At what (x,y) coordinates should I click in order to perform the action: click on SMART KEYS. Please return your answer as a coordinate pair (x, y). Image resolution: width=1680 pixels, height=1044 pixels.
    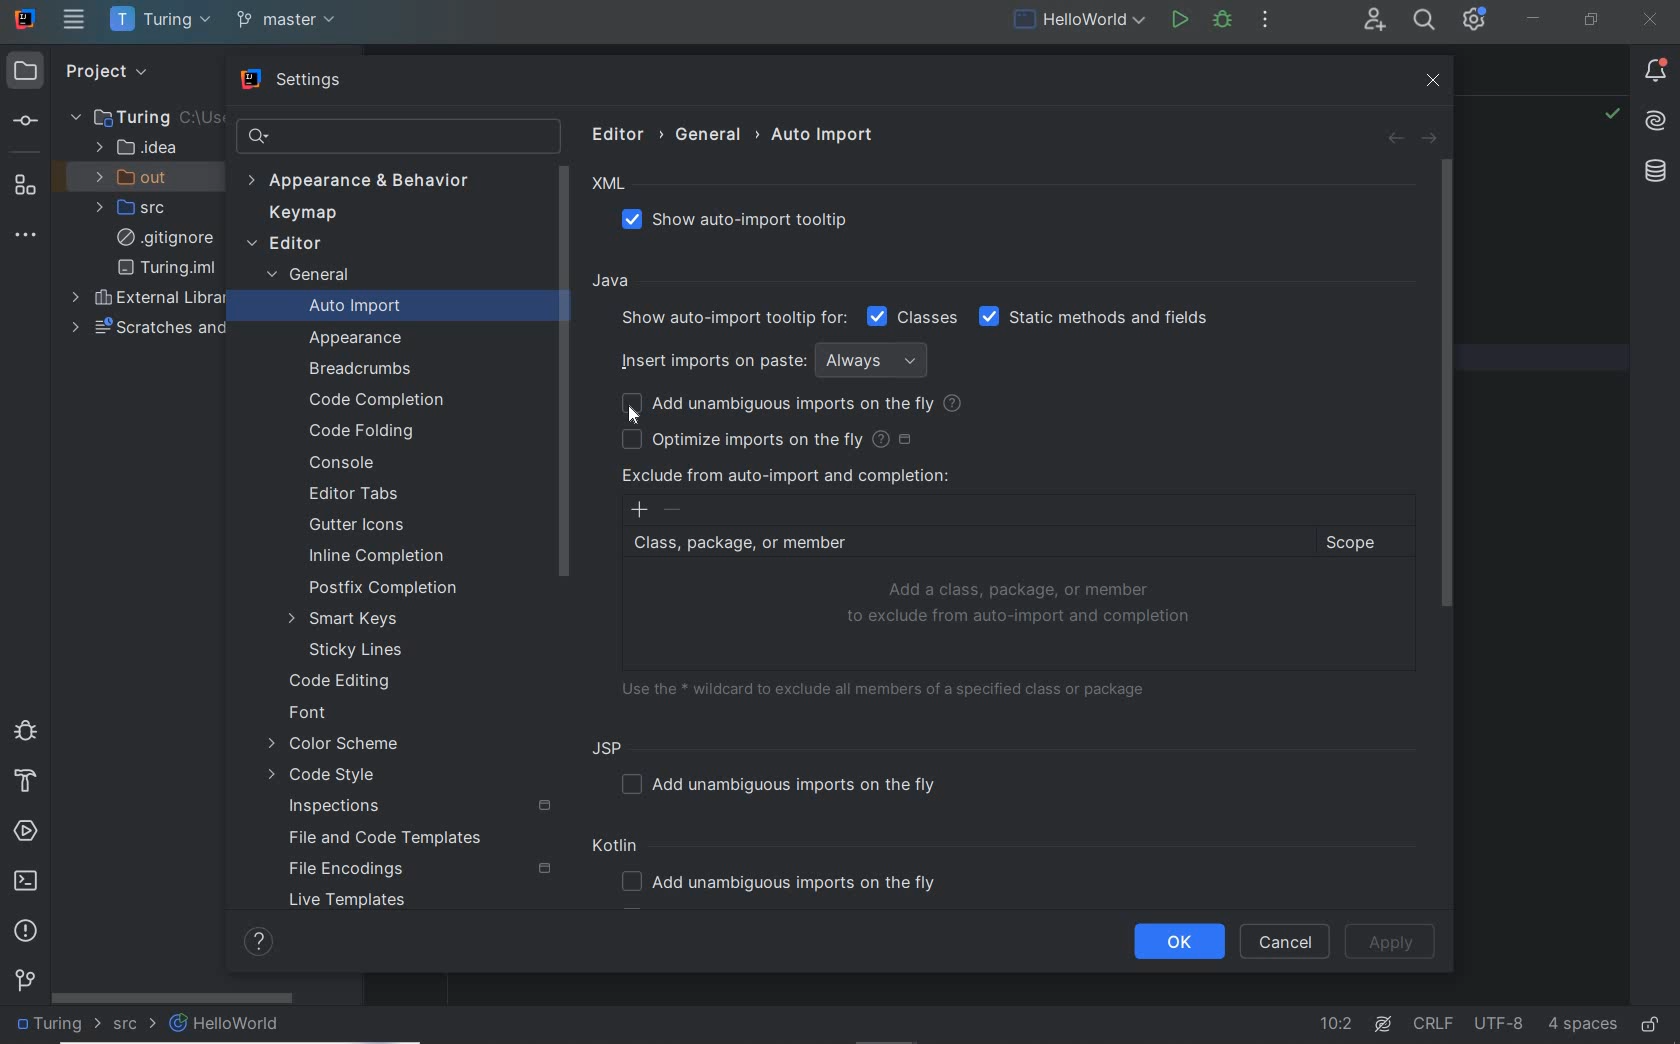
    Looking at the image, I should click on (351, 619).